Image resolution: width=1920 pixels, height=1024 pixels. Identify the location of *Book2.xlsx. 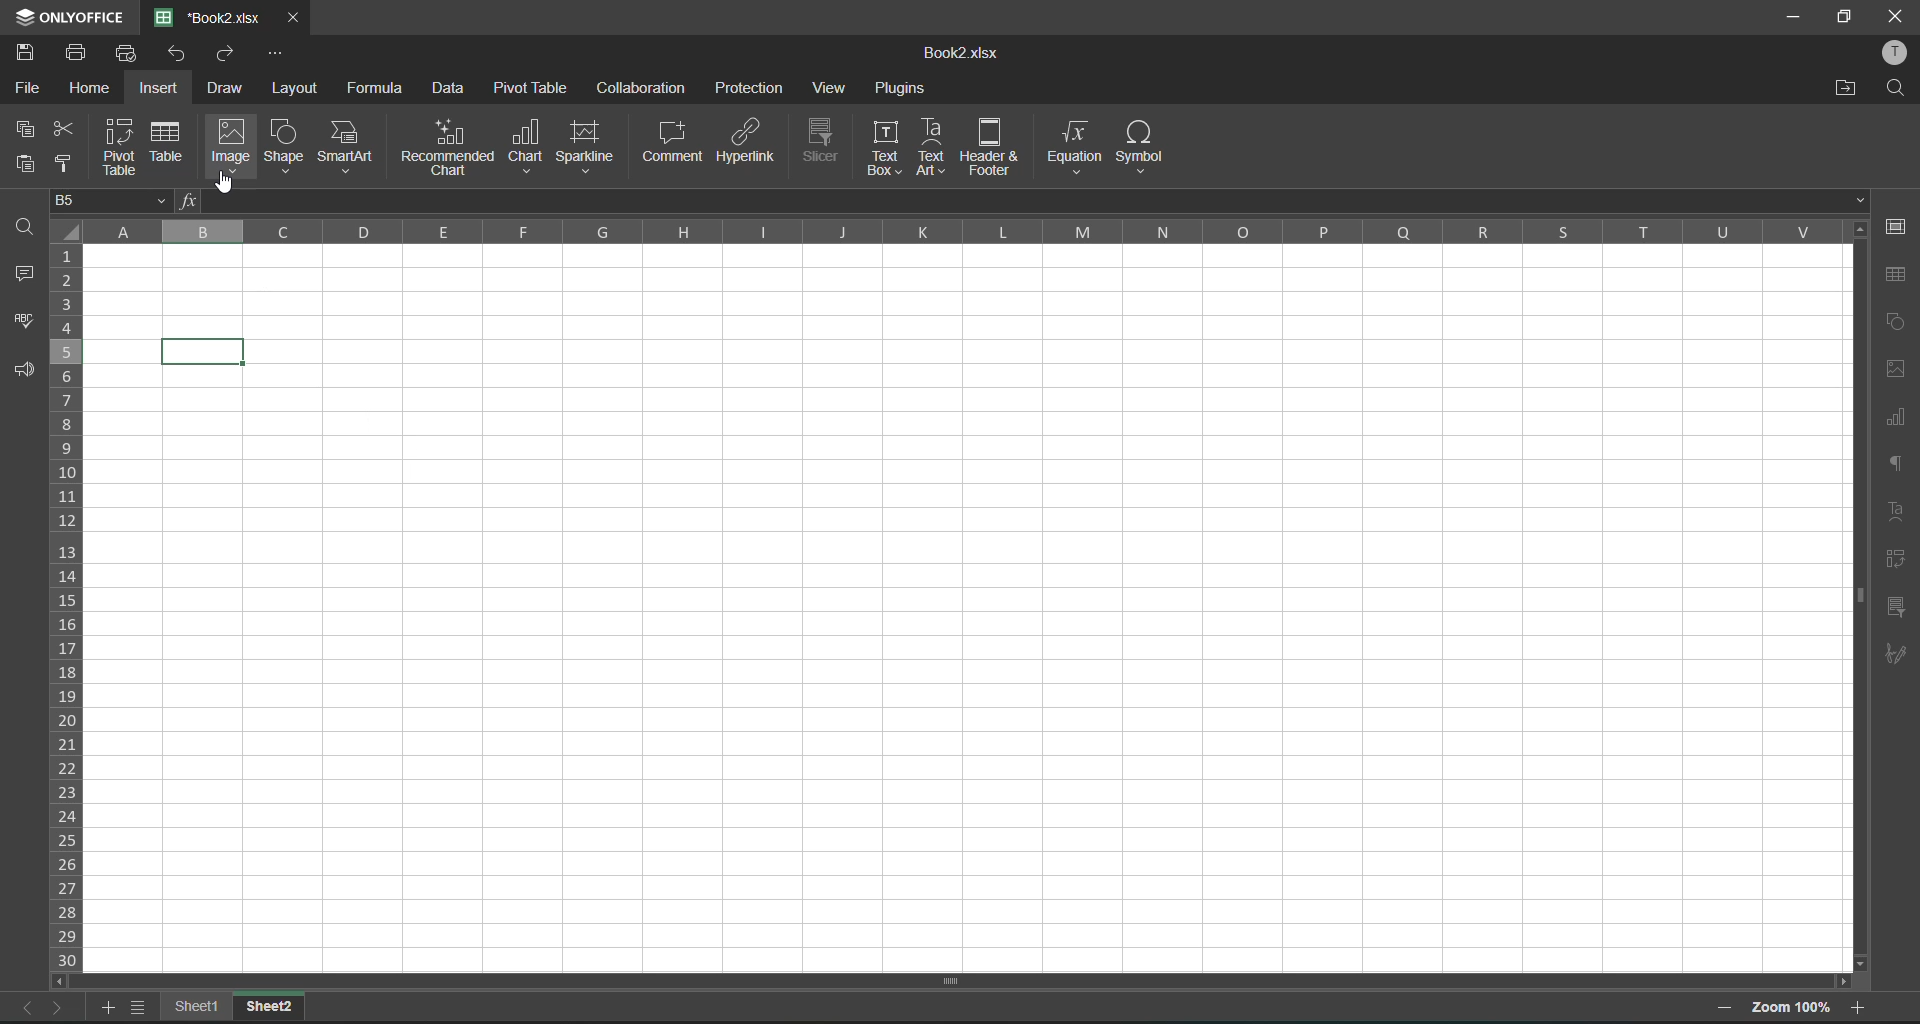
(210, 16).